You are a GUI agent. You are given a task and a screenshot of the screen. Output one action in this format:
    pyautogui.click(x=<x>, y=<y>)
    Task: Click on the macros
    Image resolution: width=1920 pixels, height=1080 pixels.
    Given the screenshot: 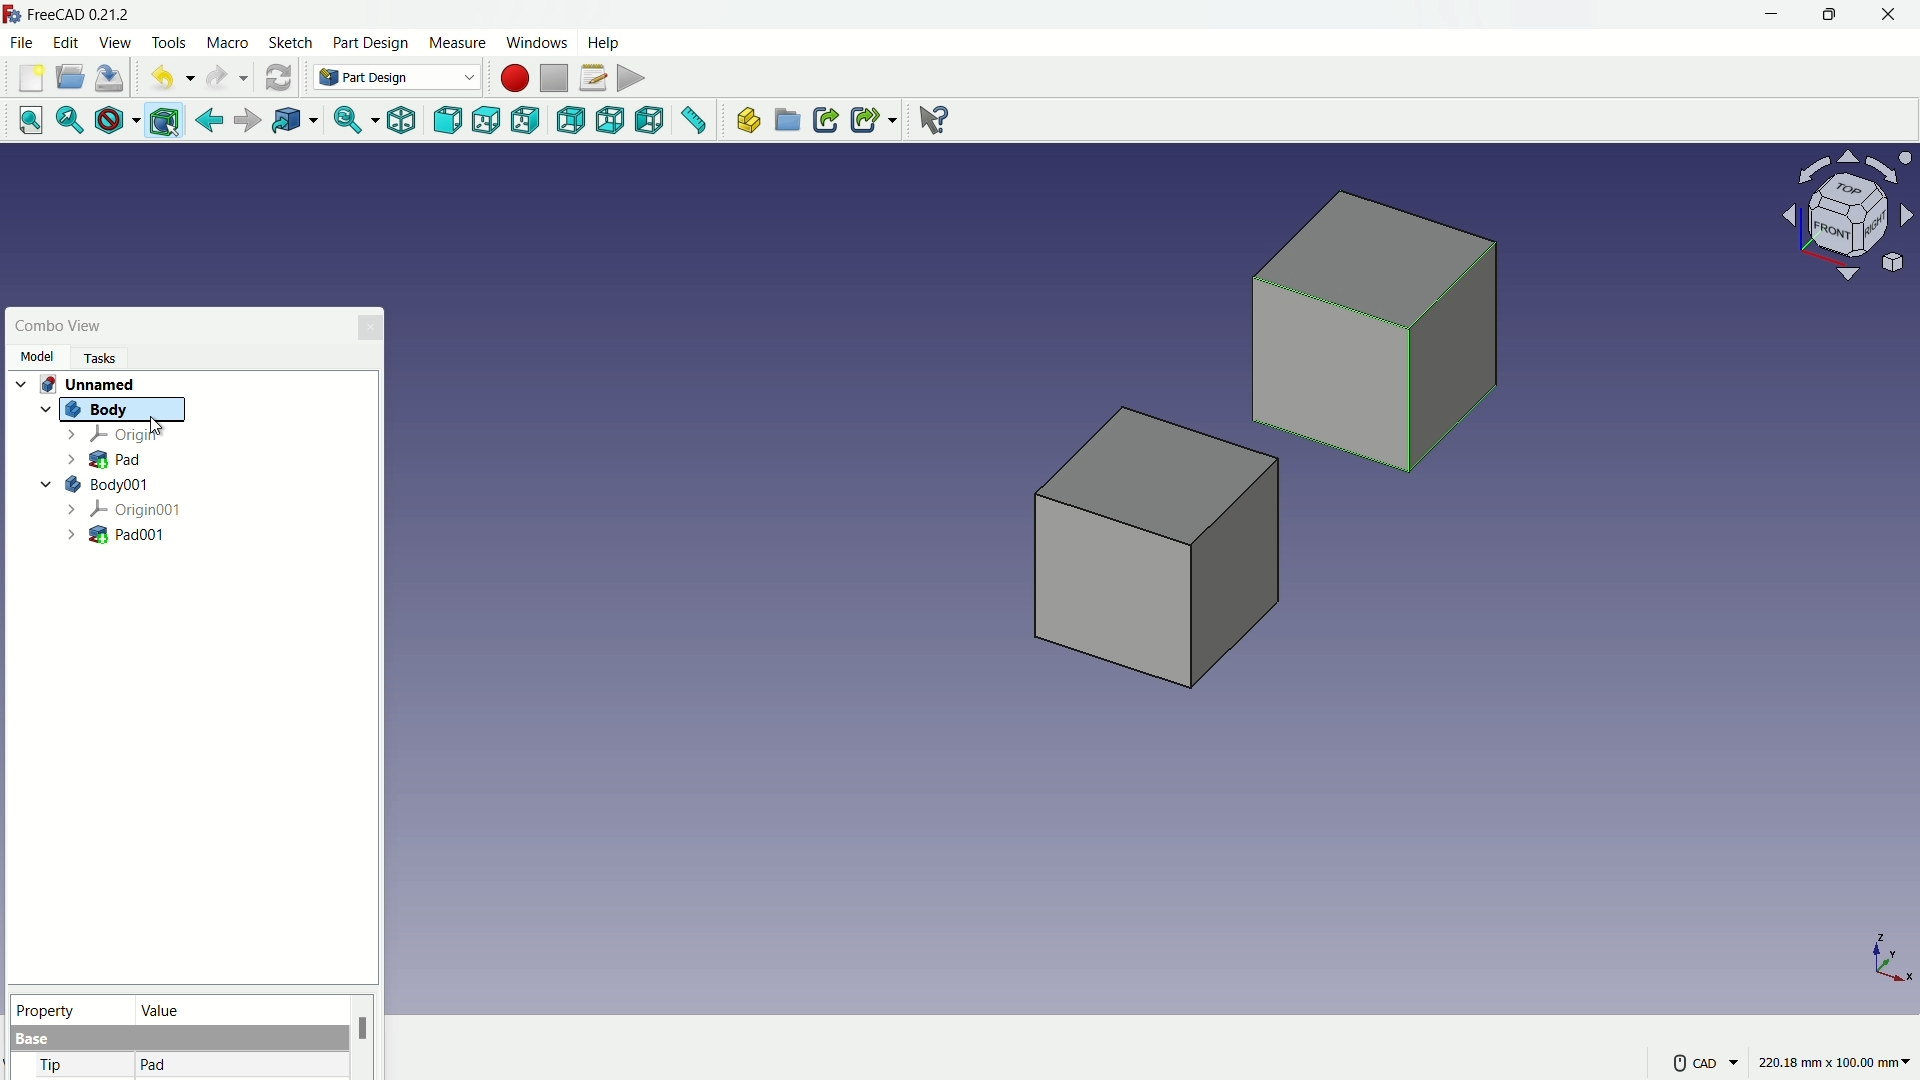 What is the action you would take?
    pyautogui.click(x=592, y=77)
    